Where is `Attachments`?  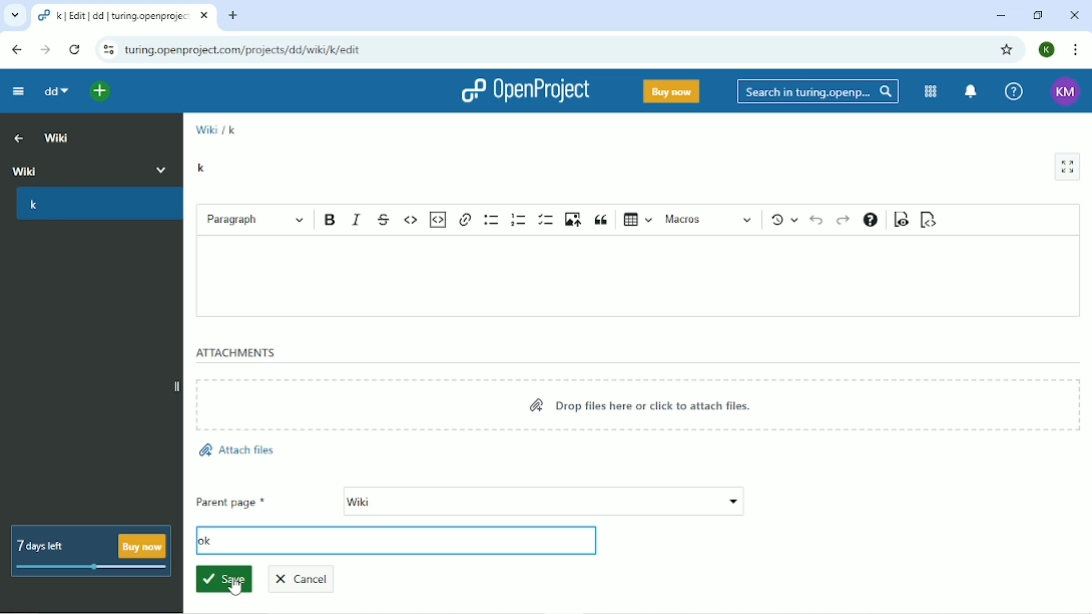 Attachments is located at coordinates (236, 353).